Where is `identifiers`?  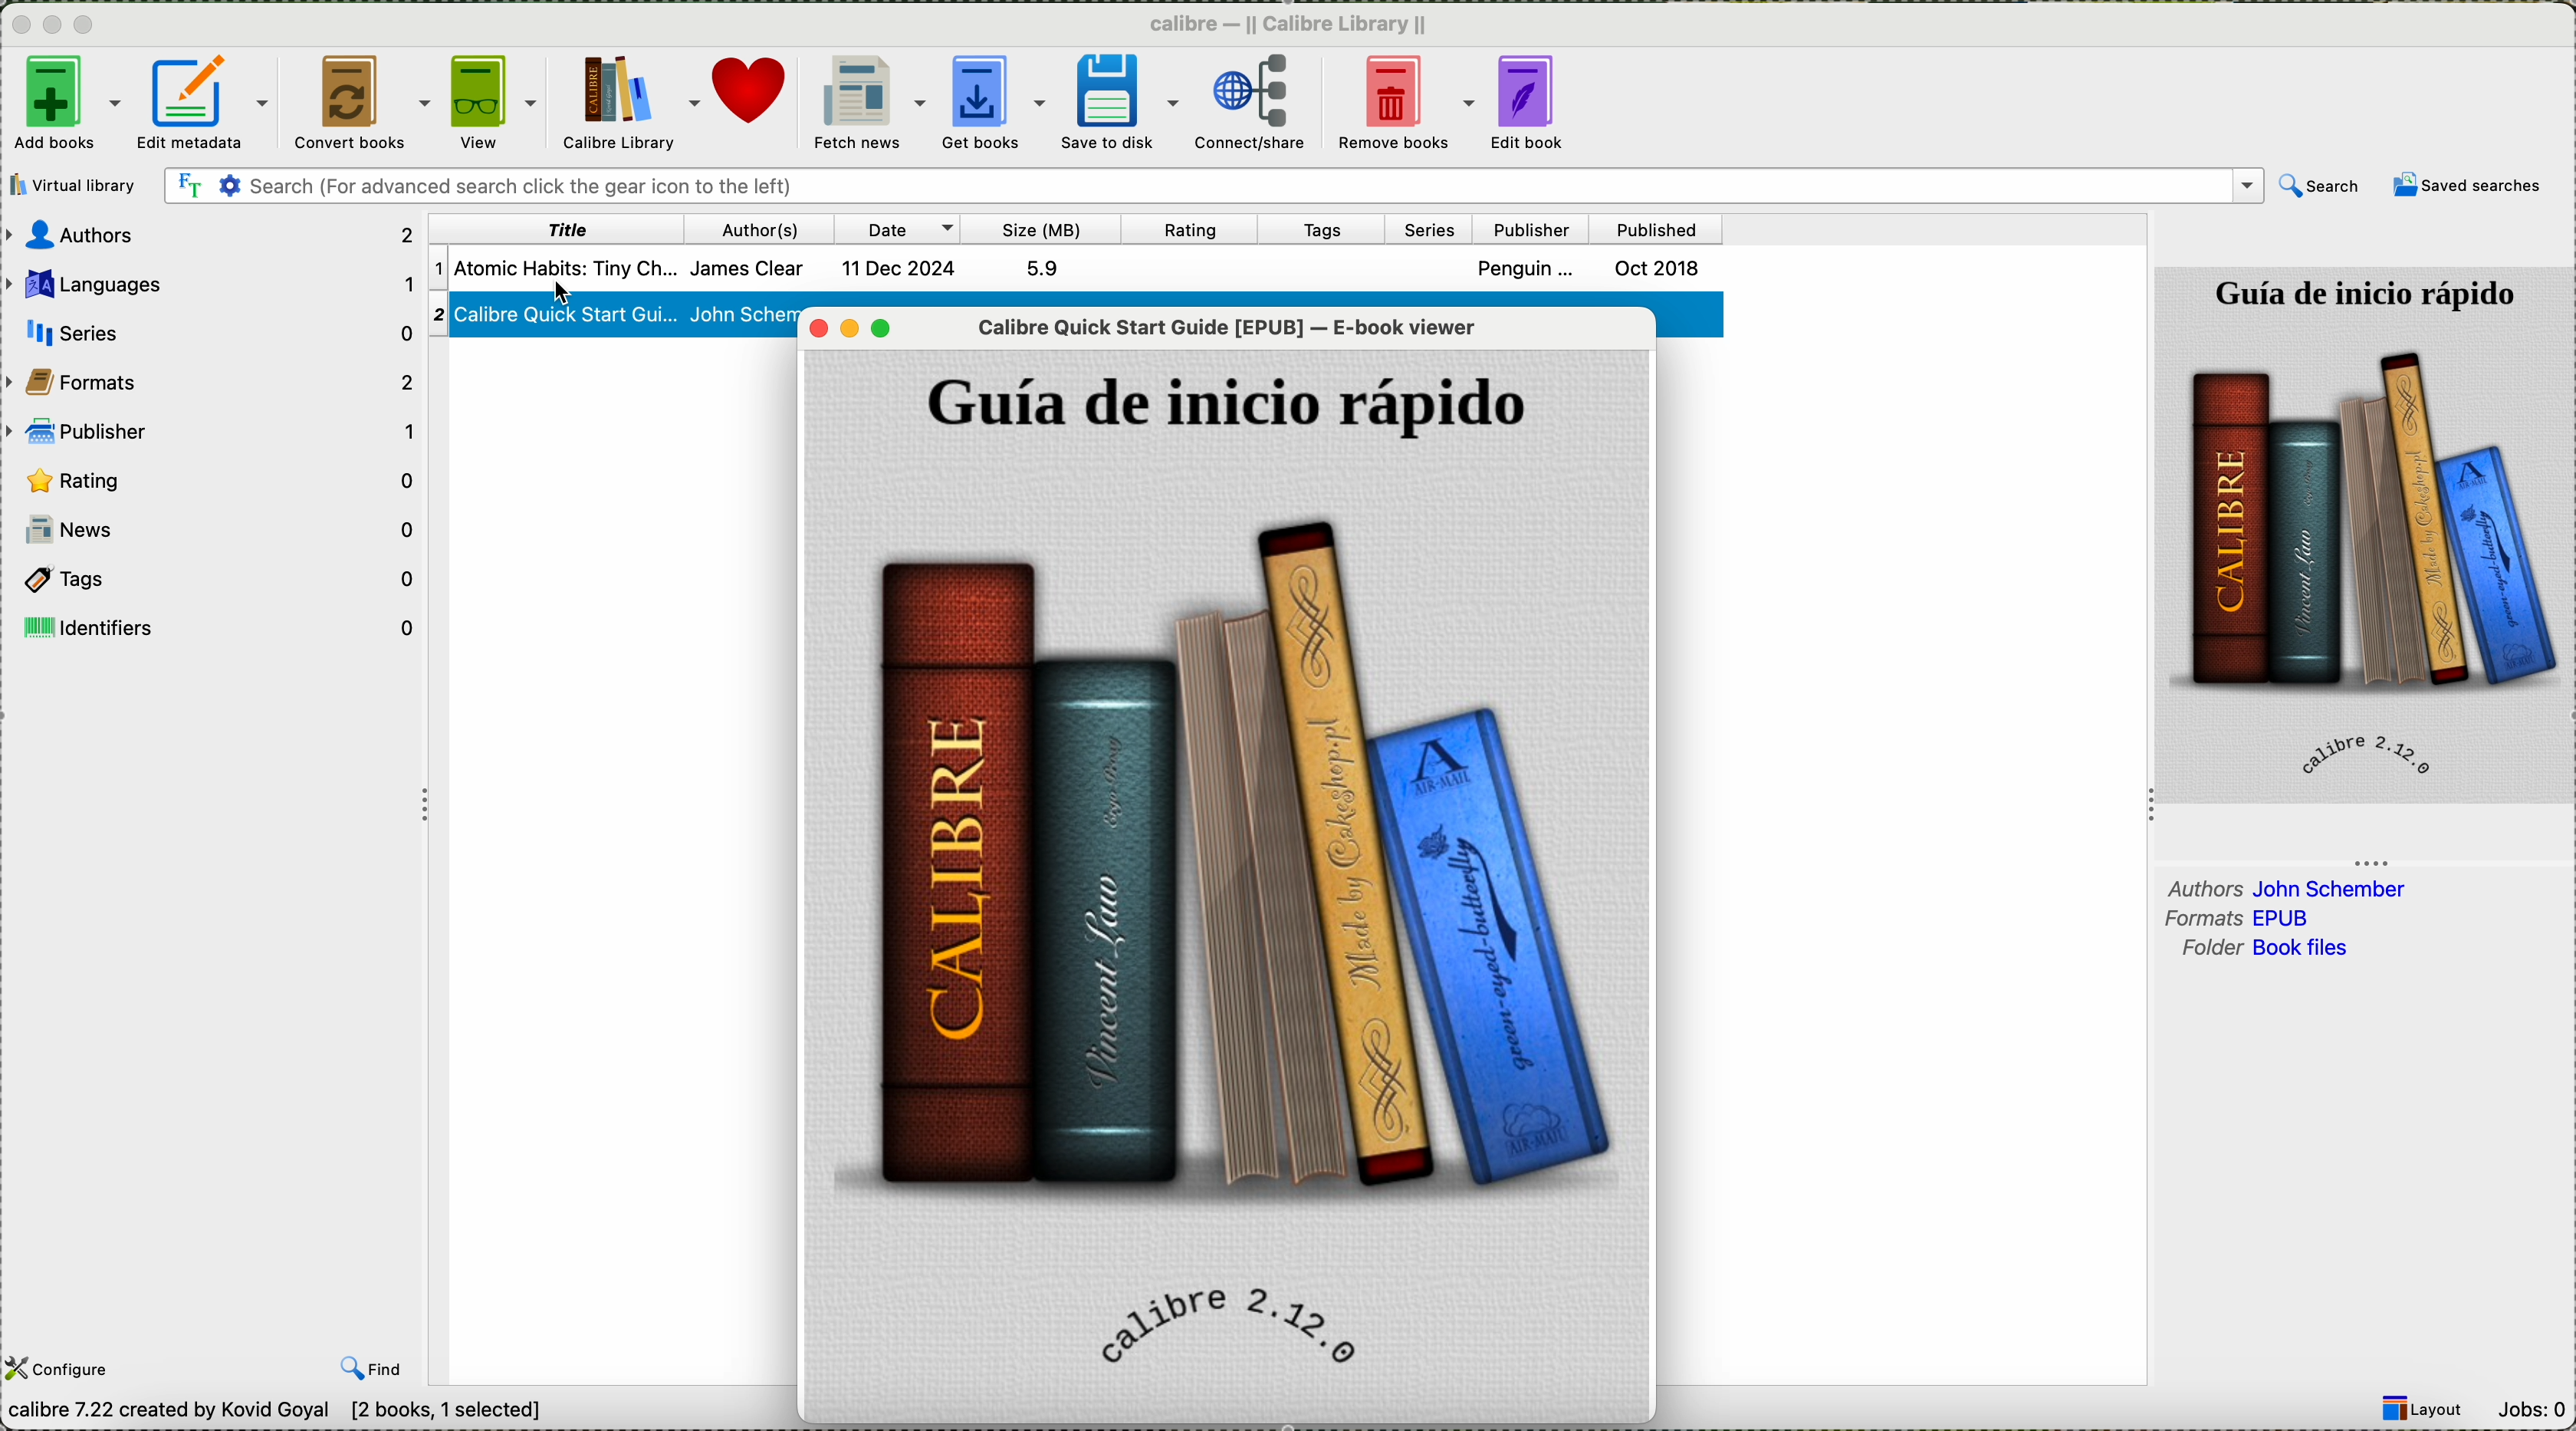 identifiers is located at coordinates (219, 629).